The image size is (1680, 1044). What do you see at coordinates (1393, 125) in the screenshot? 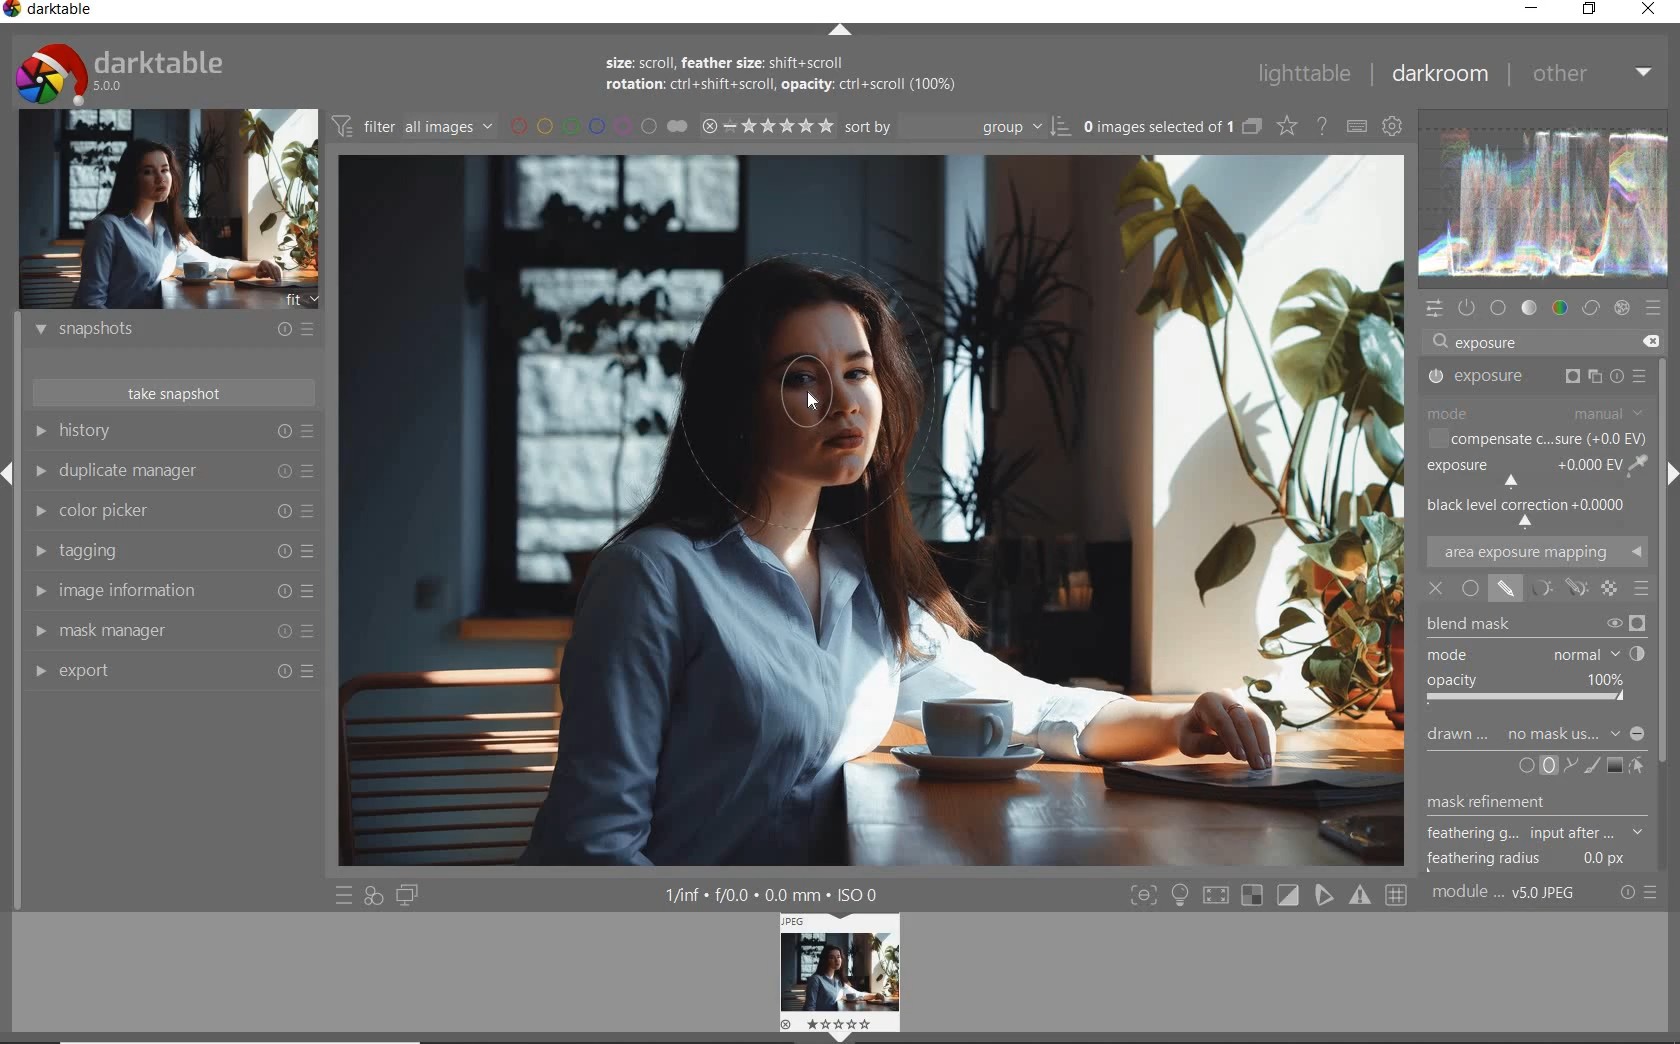
I see `show global preferences` at bounding box center [1393, 125].